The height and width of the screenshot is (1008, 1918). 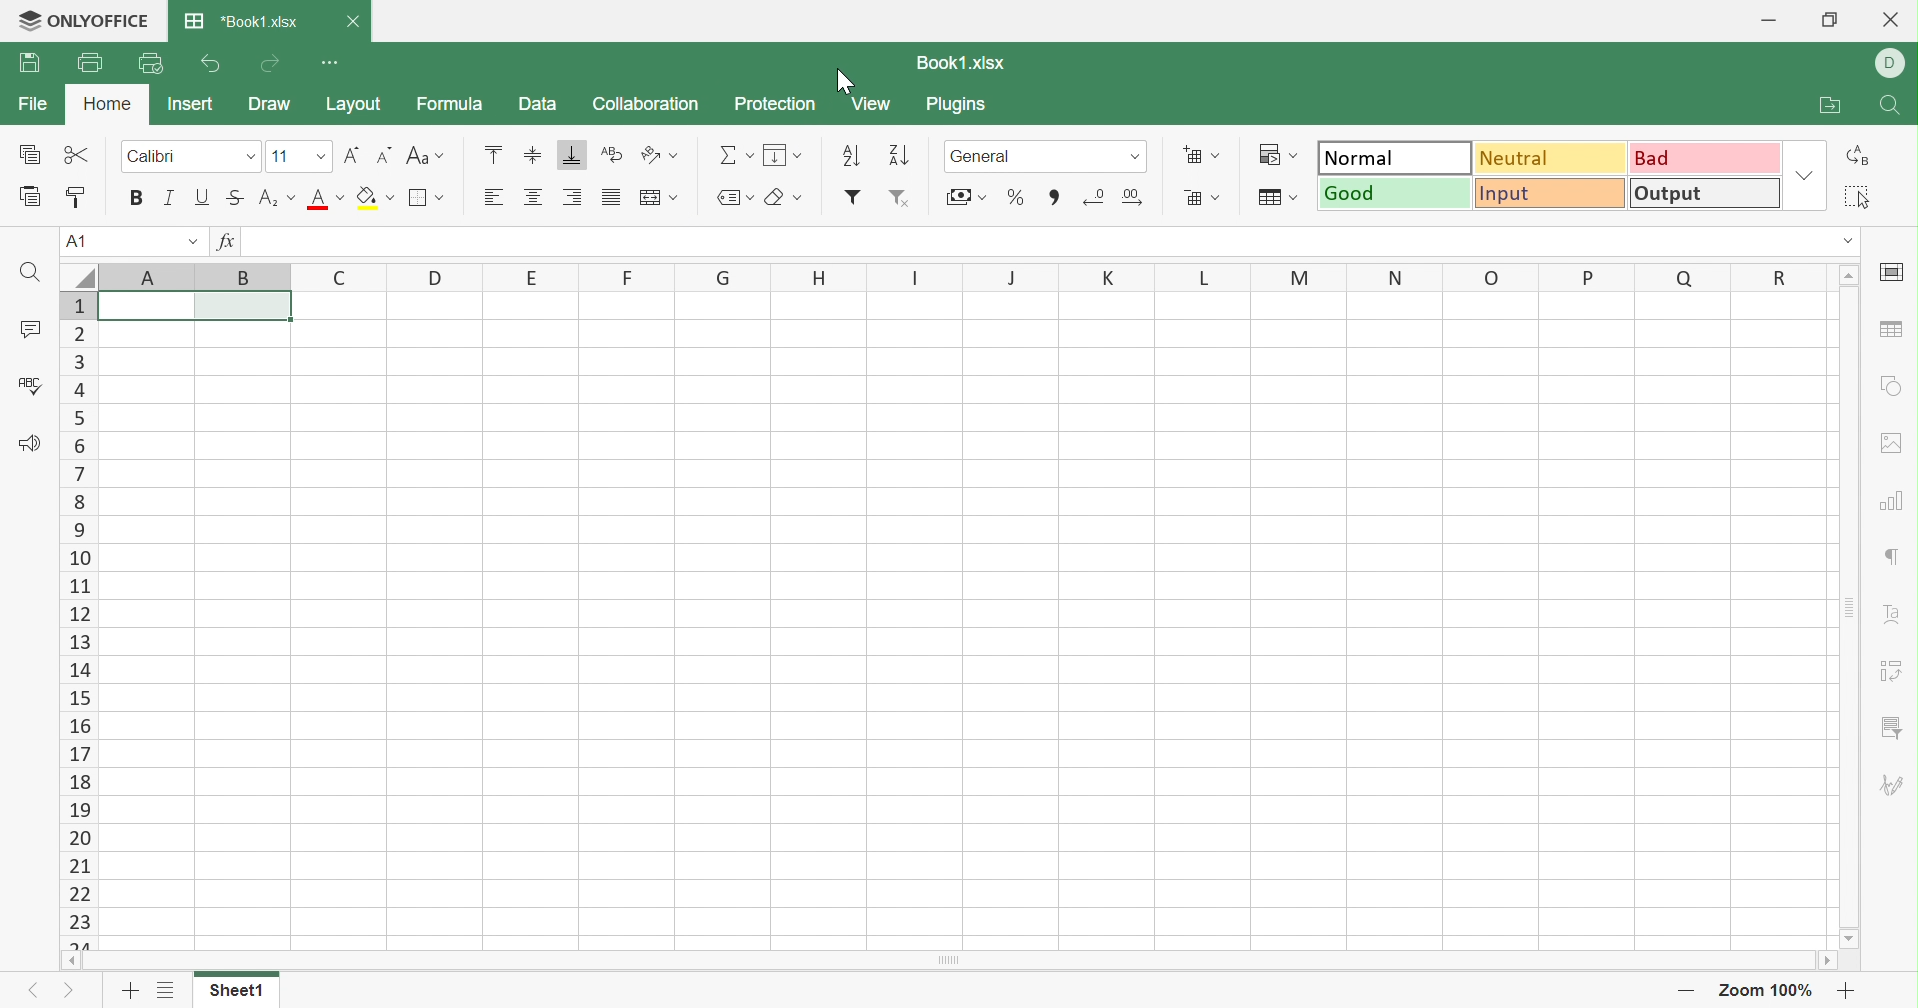 What do you see at coordinates (853, 154) in the screenshot?
I see `Ascending order` at bounding box center [853, 154].